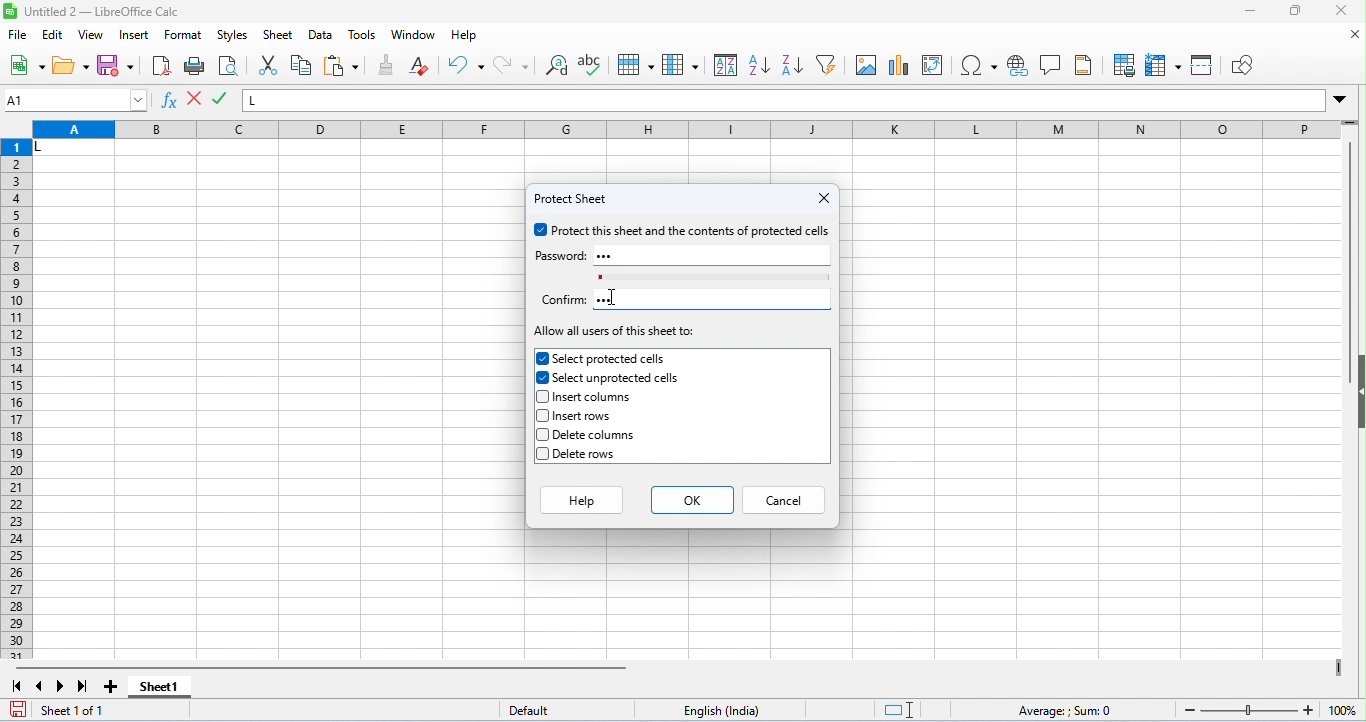 This screenshot has width=1366, height=722. Describe the element at coordinates (1165, 66) in the screenshot. I see `freeze rows and columns` at that location.